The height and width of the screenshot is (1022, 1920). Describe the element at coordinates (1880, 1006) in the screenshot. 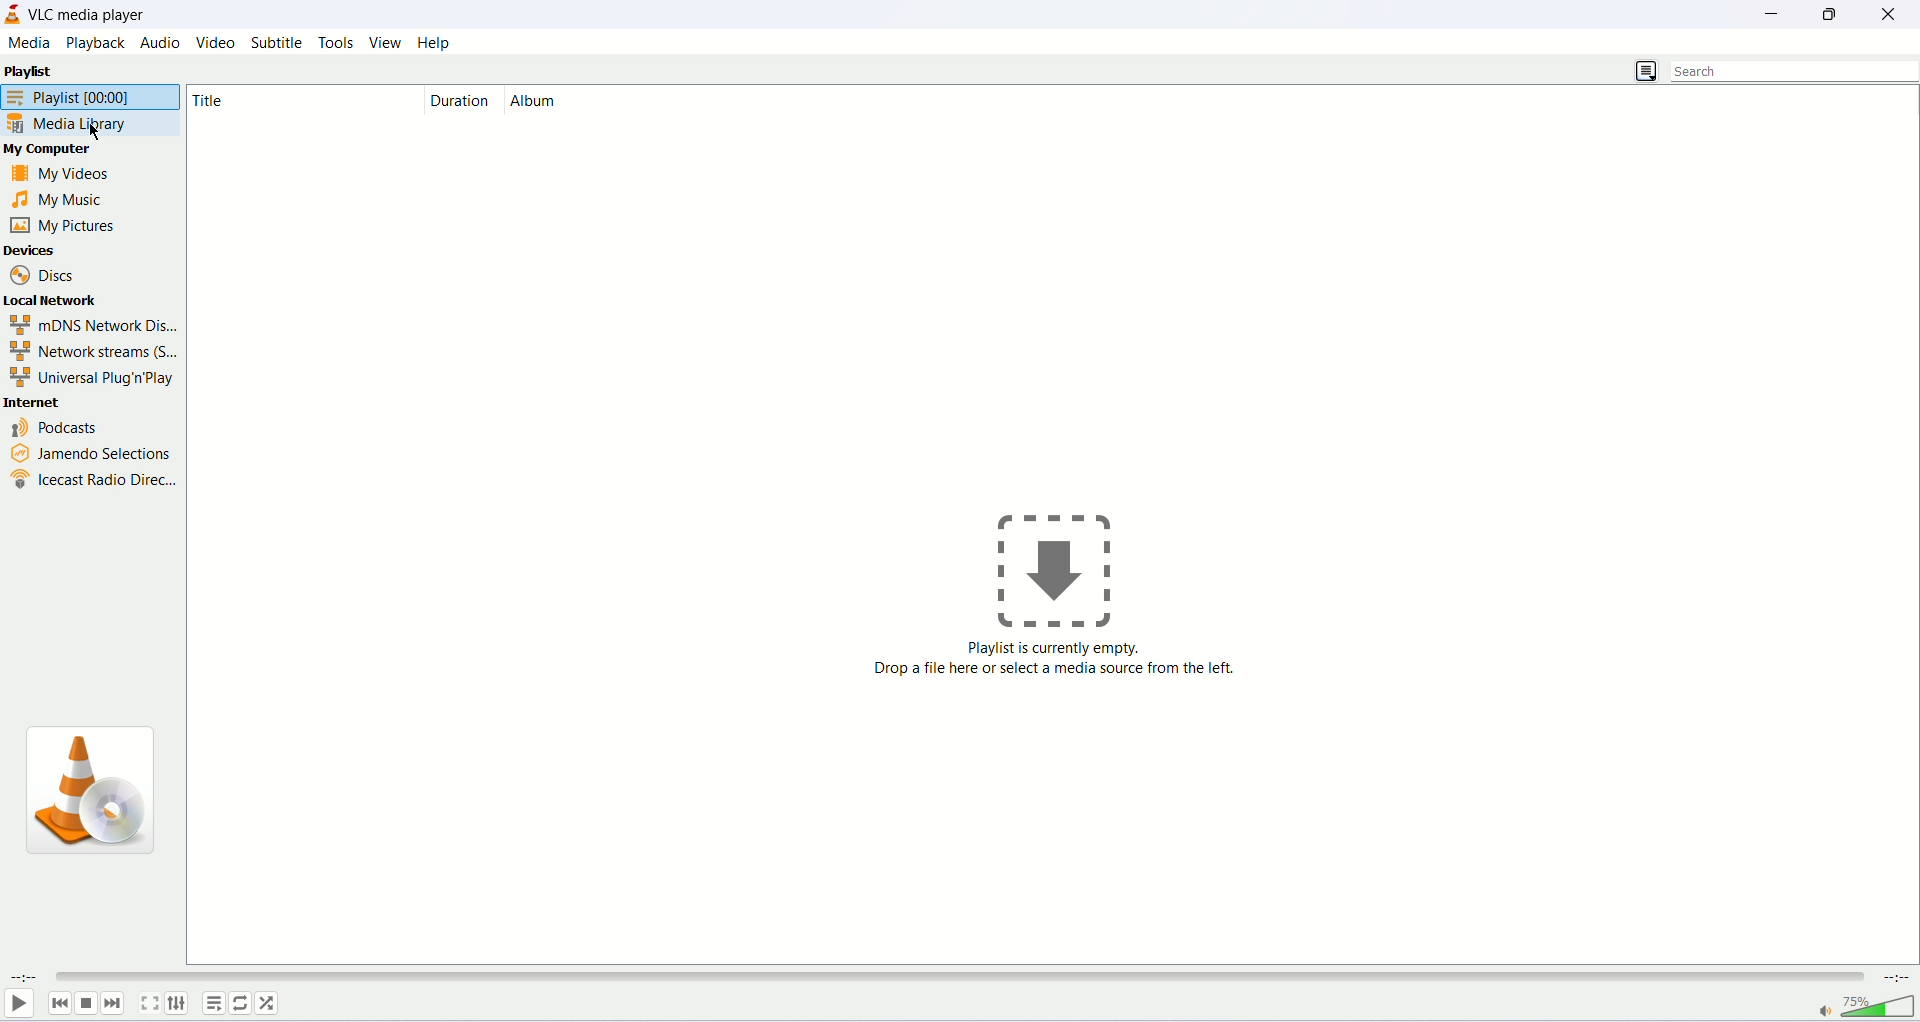

I see `volume bar` at that location.